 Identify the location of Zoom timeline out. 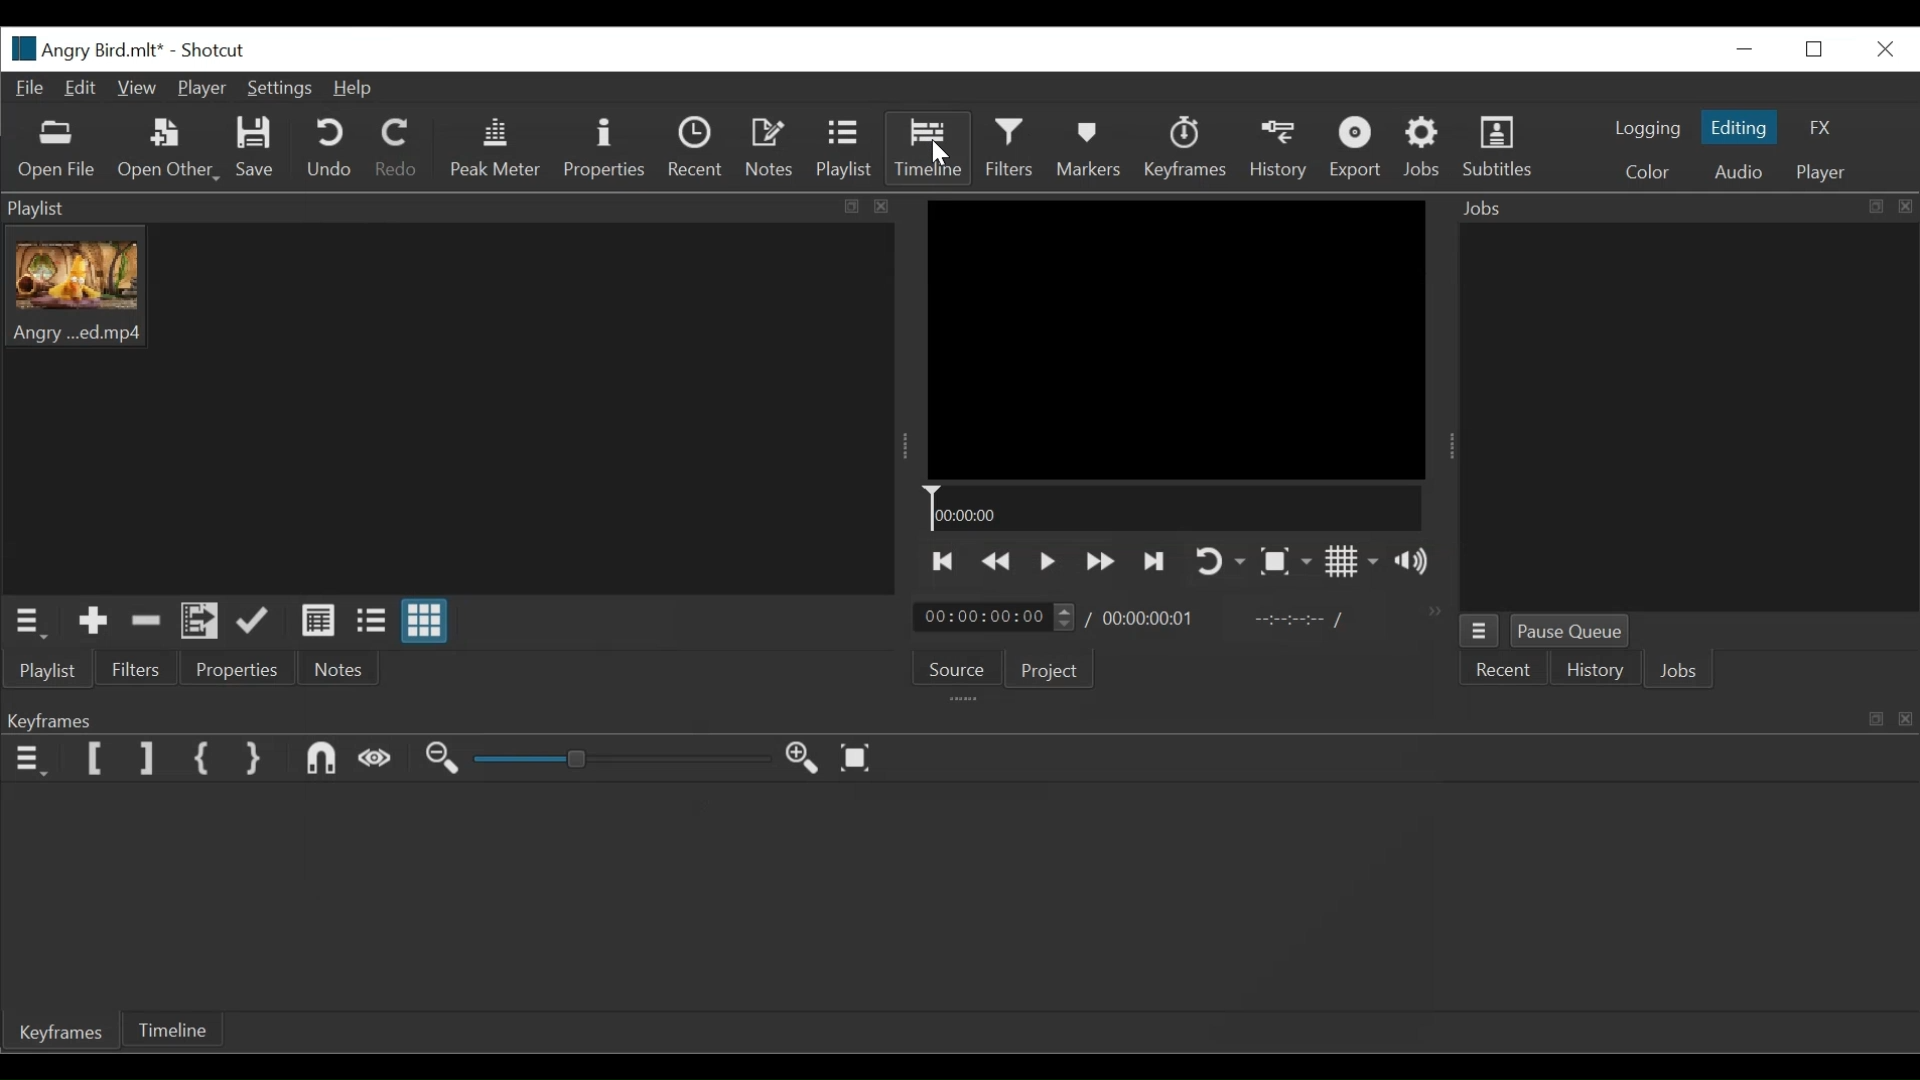
(443, 760).